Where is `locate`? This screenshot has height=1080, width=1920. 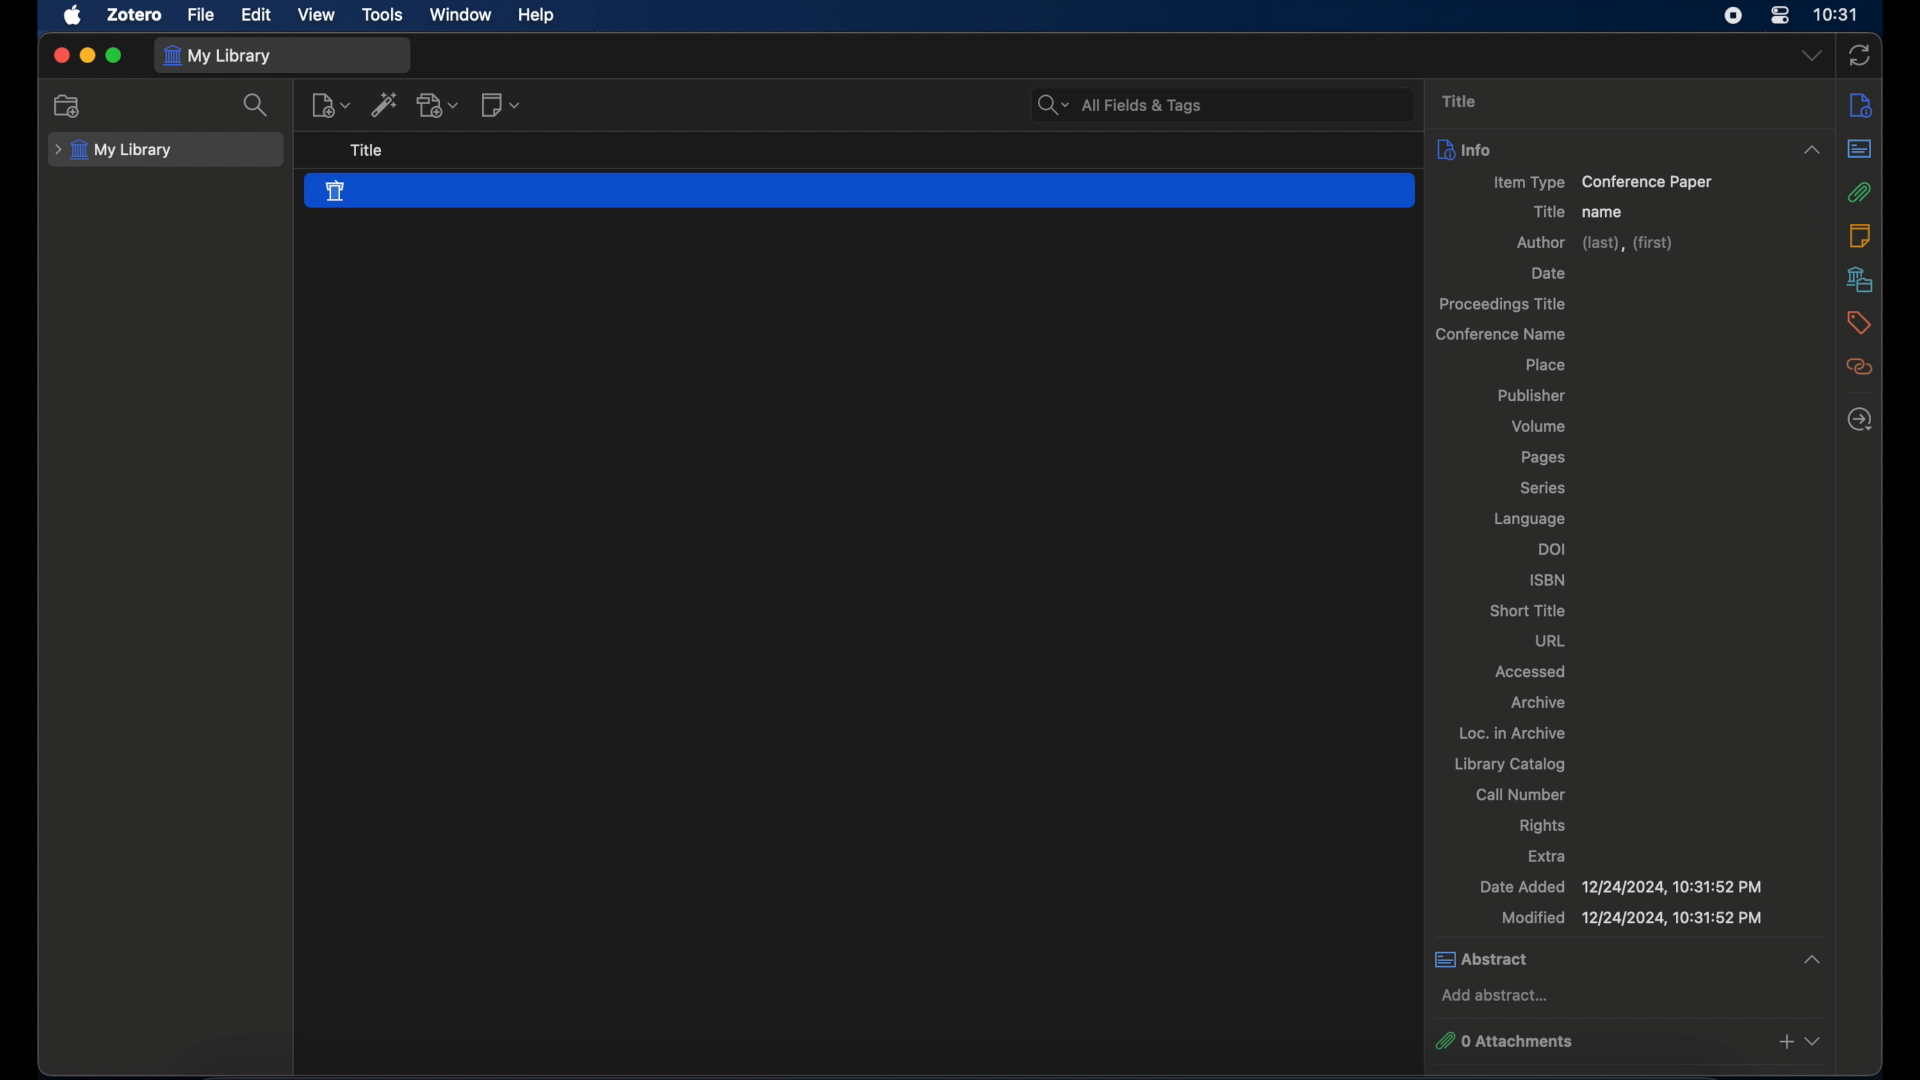
locate is located at coordinates (1860, 418).